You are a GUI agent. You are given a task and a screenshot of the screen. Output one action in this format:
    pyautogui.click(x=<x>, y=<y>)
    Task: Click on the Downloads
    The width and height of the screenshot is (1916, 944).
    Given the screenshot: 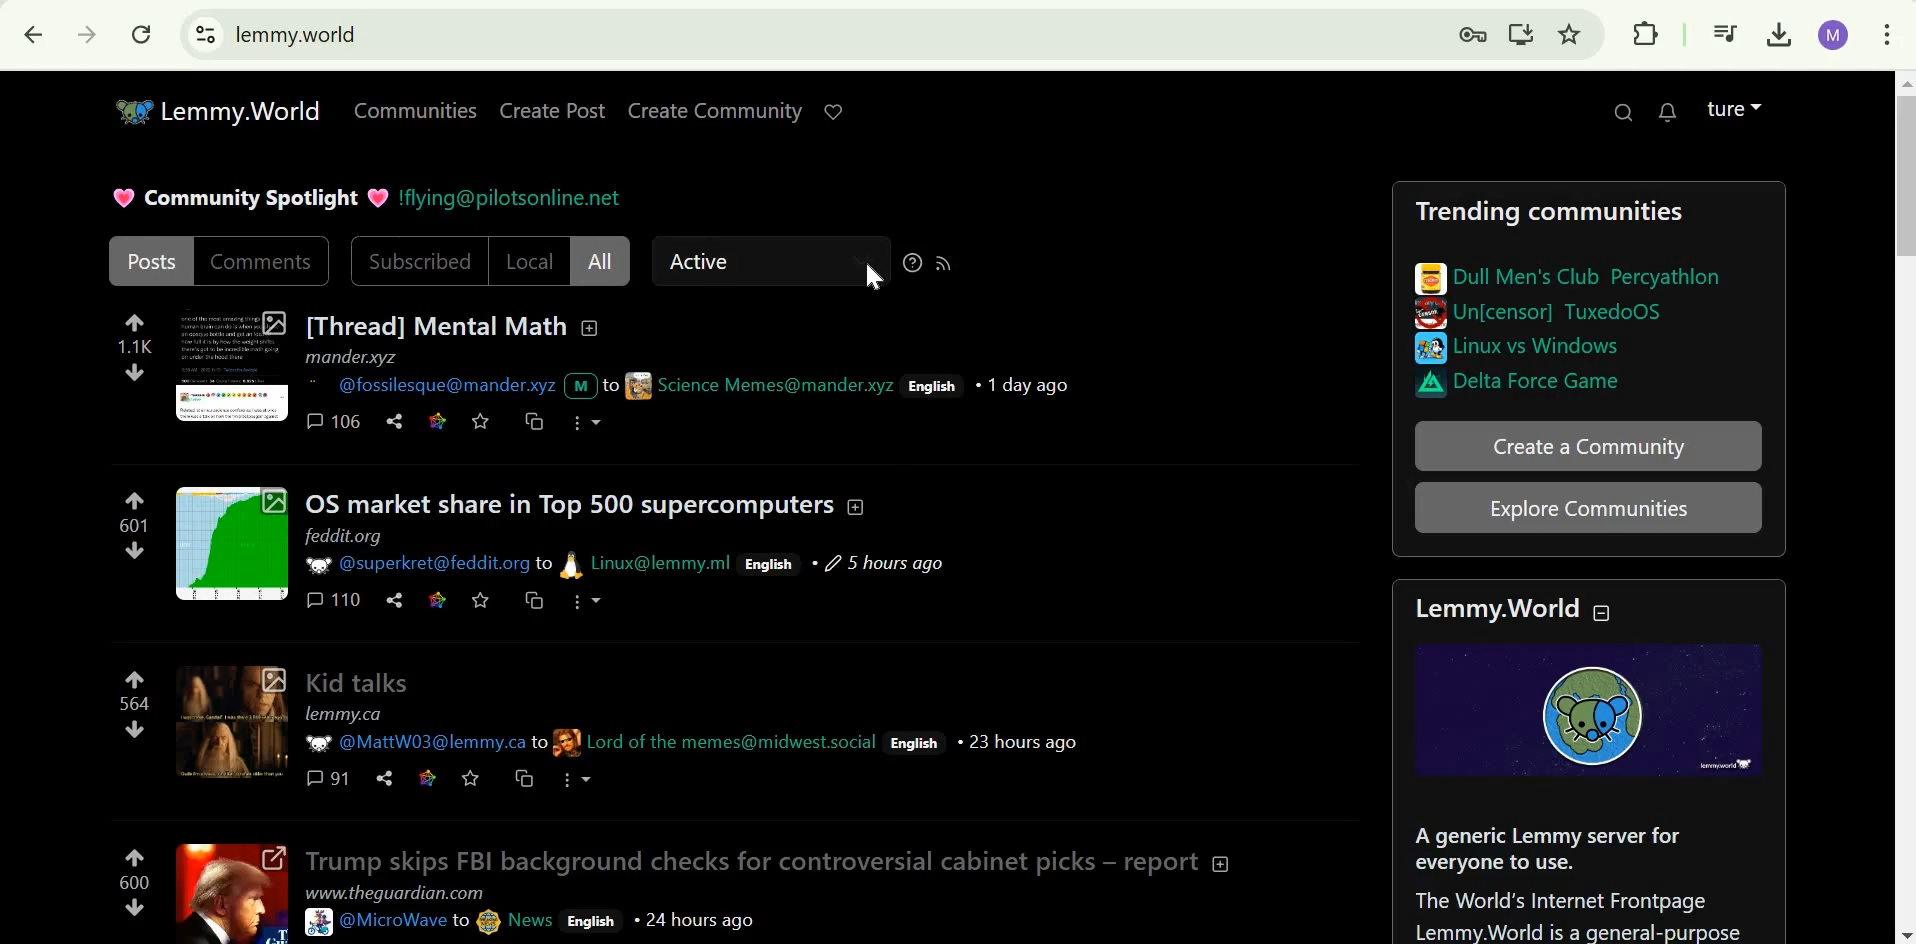 What is the action you would take?
    pyautogui.click(x=1777, y=35)
    